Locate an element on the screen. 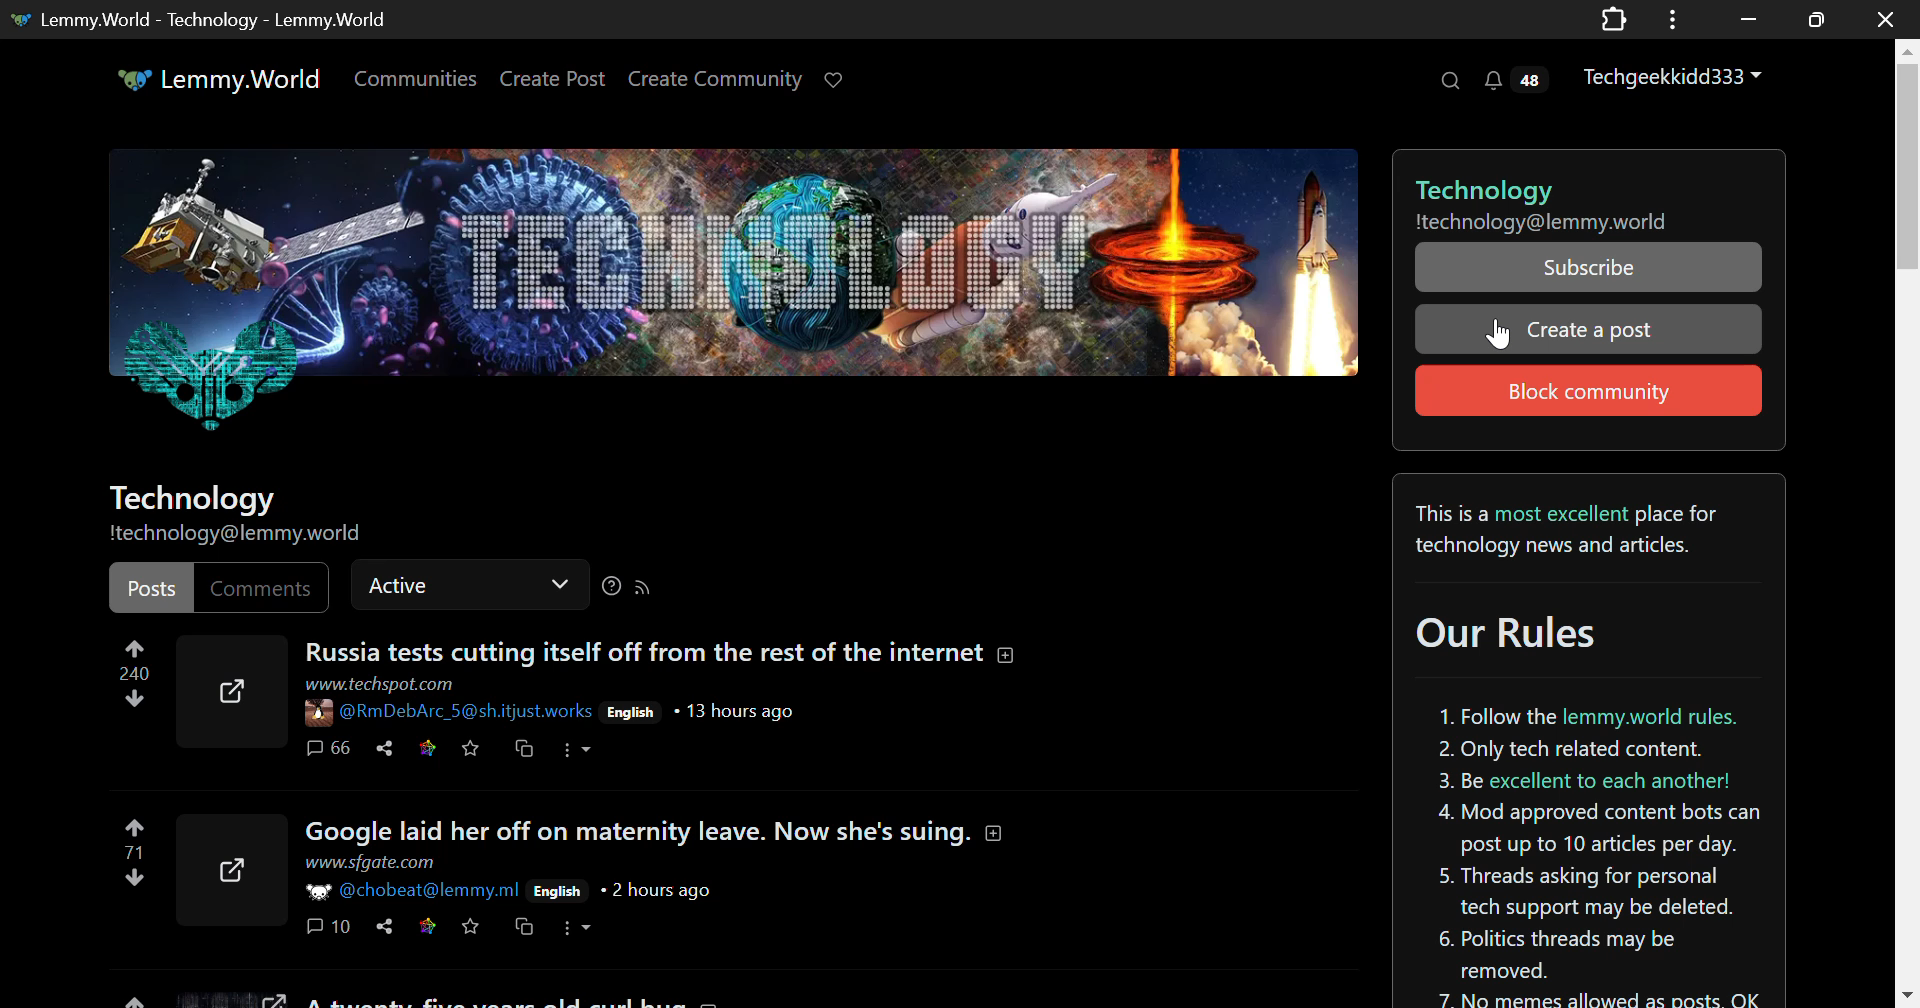 This screenshot has height=1008, width=1920. Sorting Help is located at coordinates (611, 586).